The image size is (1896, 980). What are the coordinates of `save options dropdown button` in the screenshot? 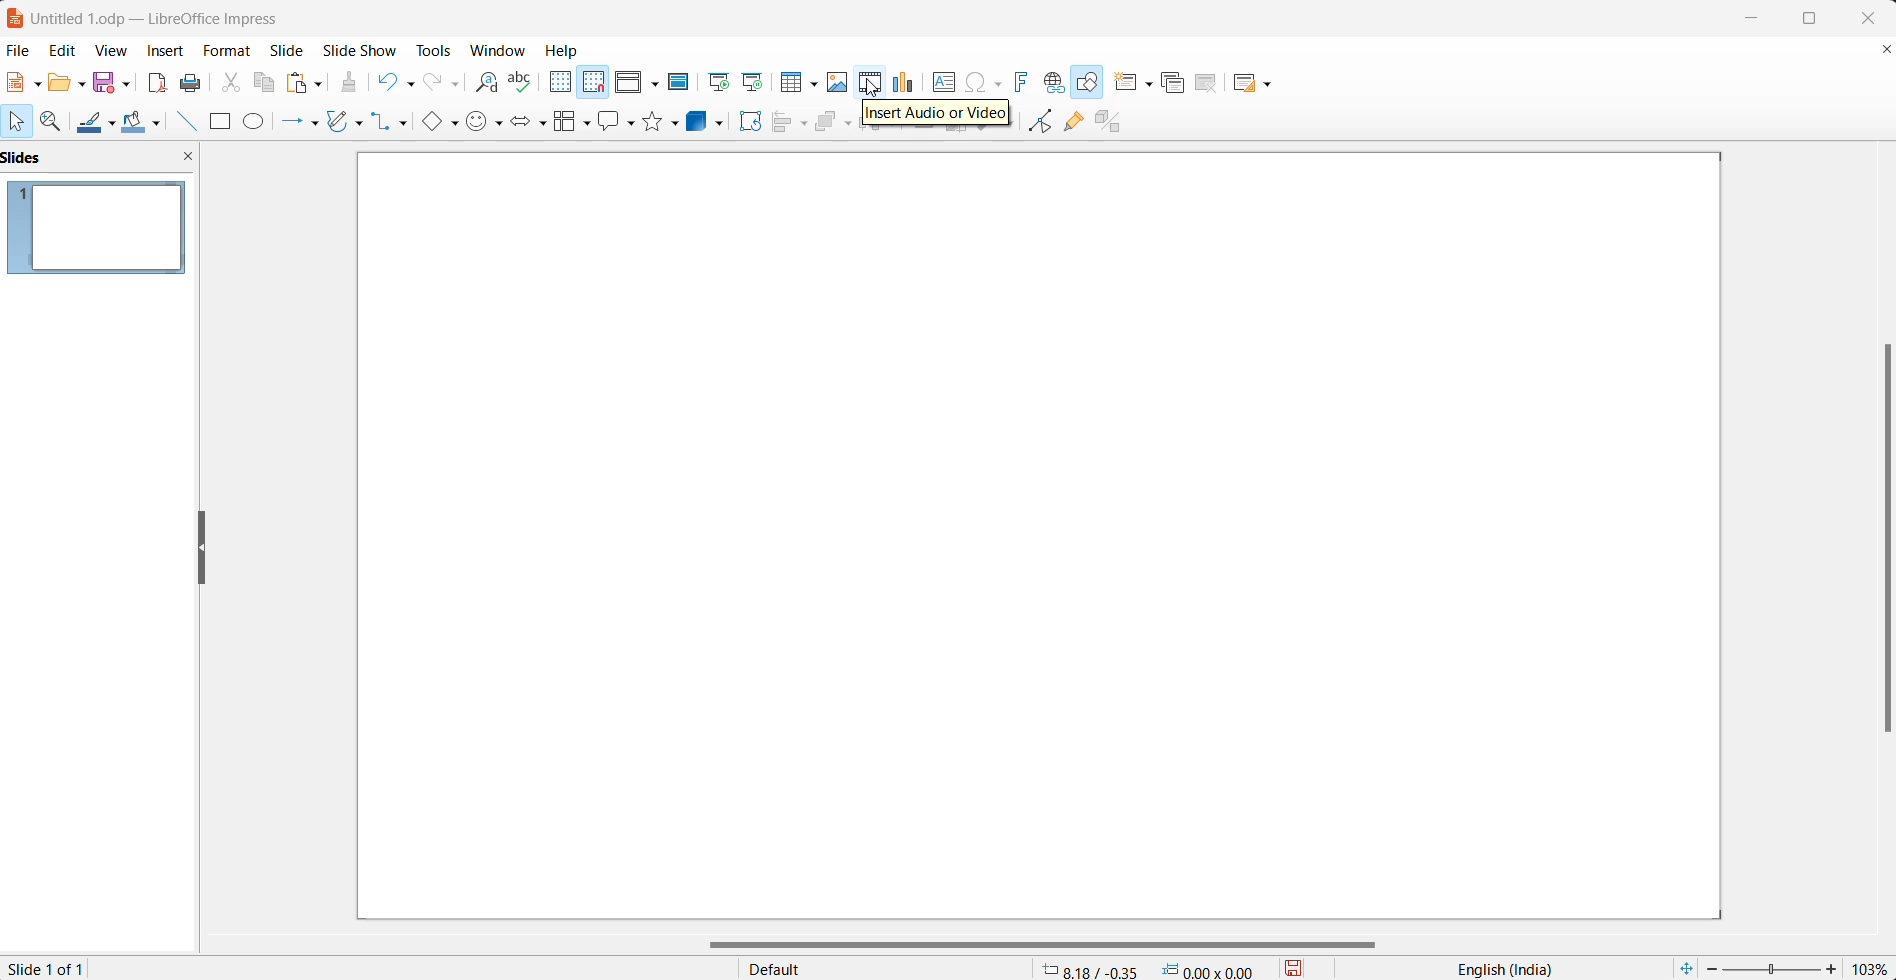 It's located at (130, 80).